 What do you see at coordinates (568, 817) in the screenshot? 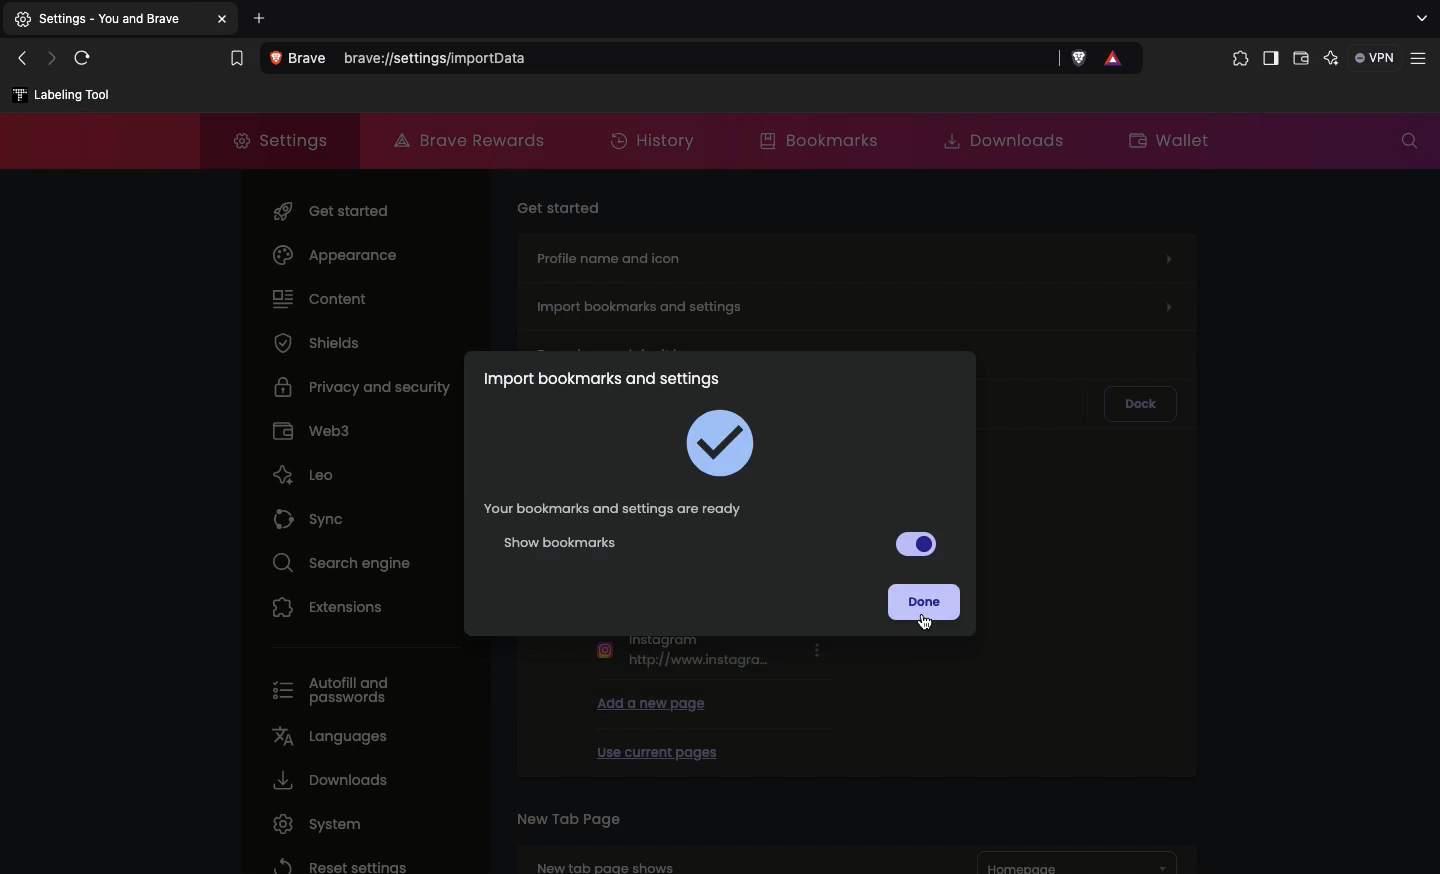
I see `New tab page` at bounding box center [568, 817].